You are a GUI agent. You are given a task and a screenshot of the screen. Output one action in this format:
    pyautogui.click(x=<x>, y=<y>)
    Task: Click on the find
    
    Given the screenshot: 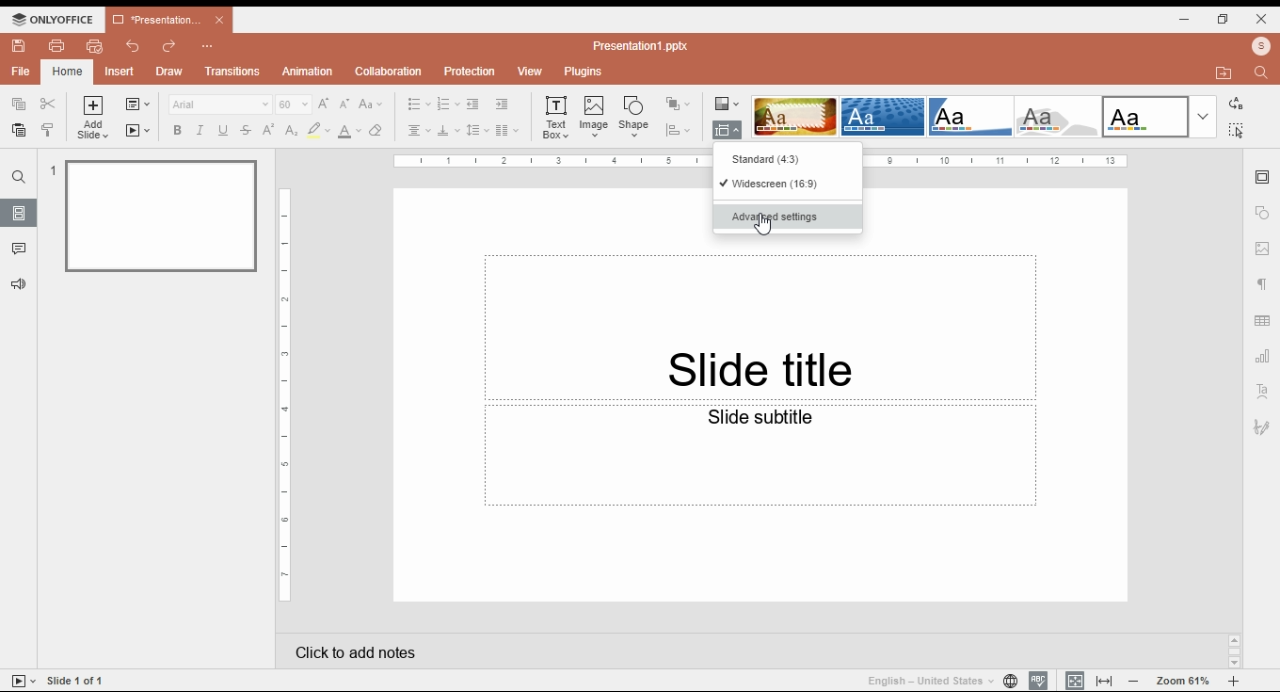 What is the action you would take?
    pyautogui.click(x=19, y=177)
    